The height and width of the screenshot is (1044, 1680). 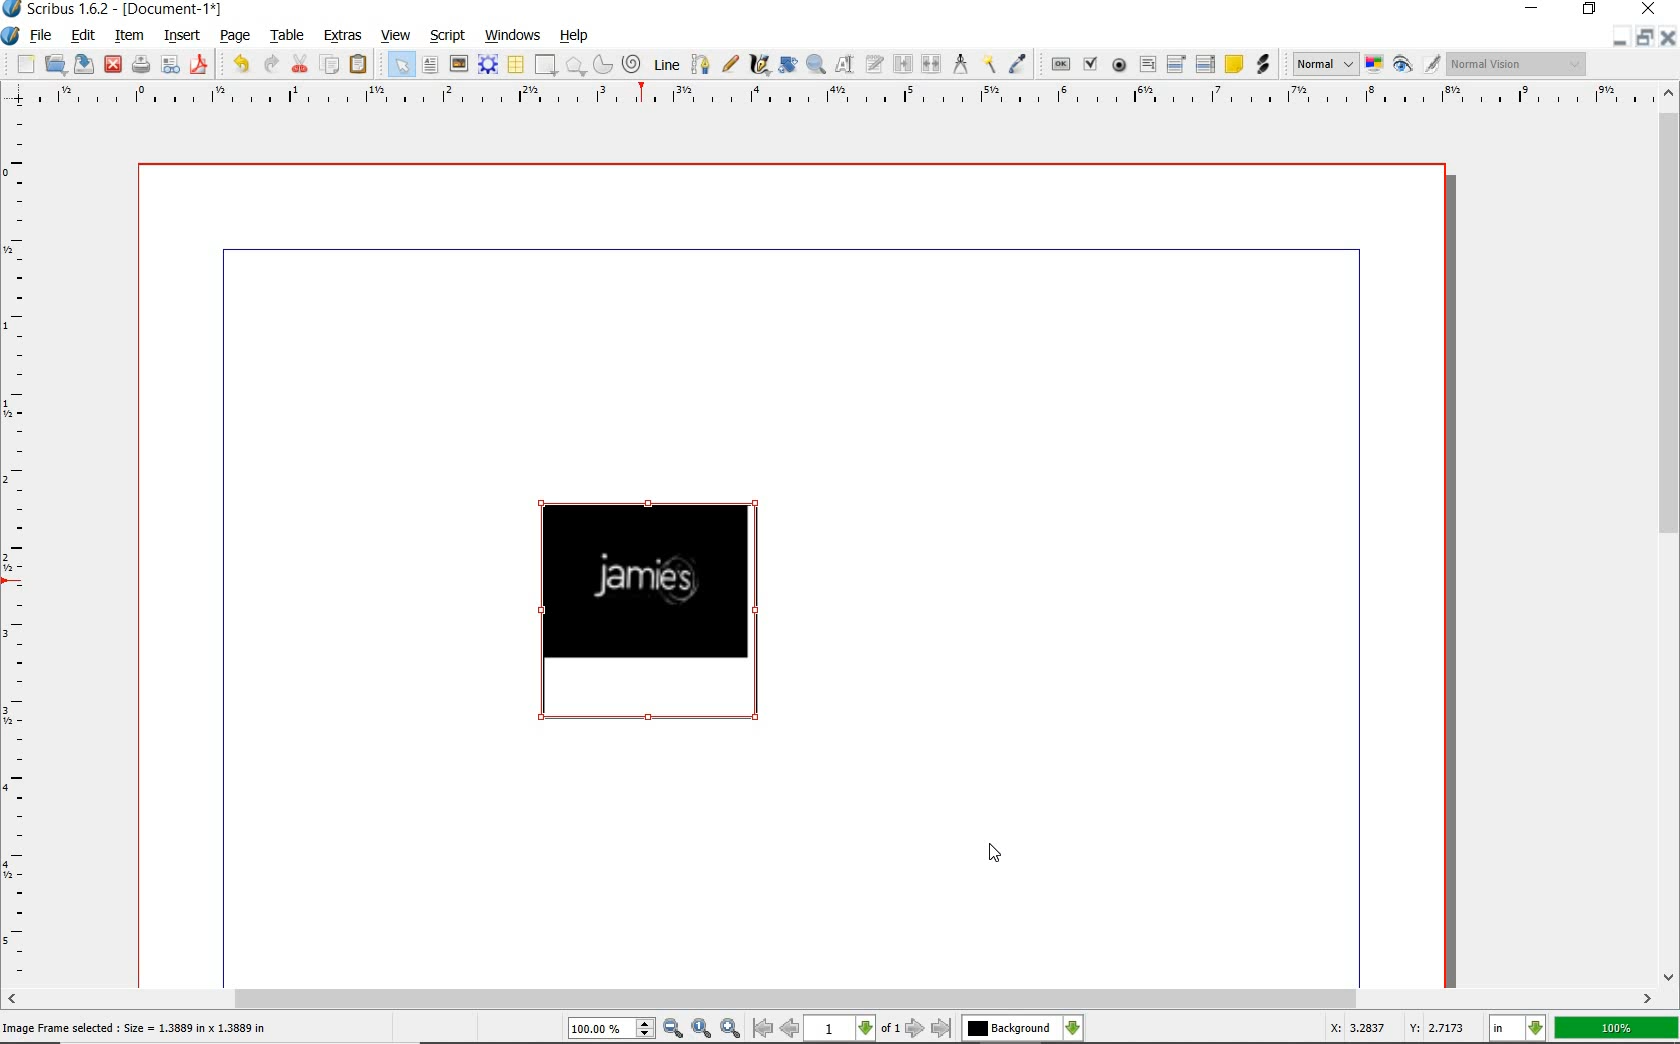 I want to click on text annotation, so click(x=1235, y=65).